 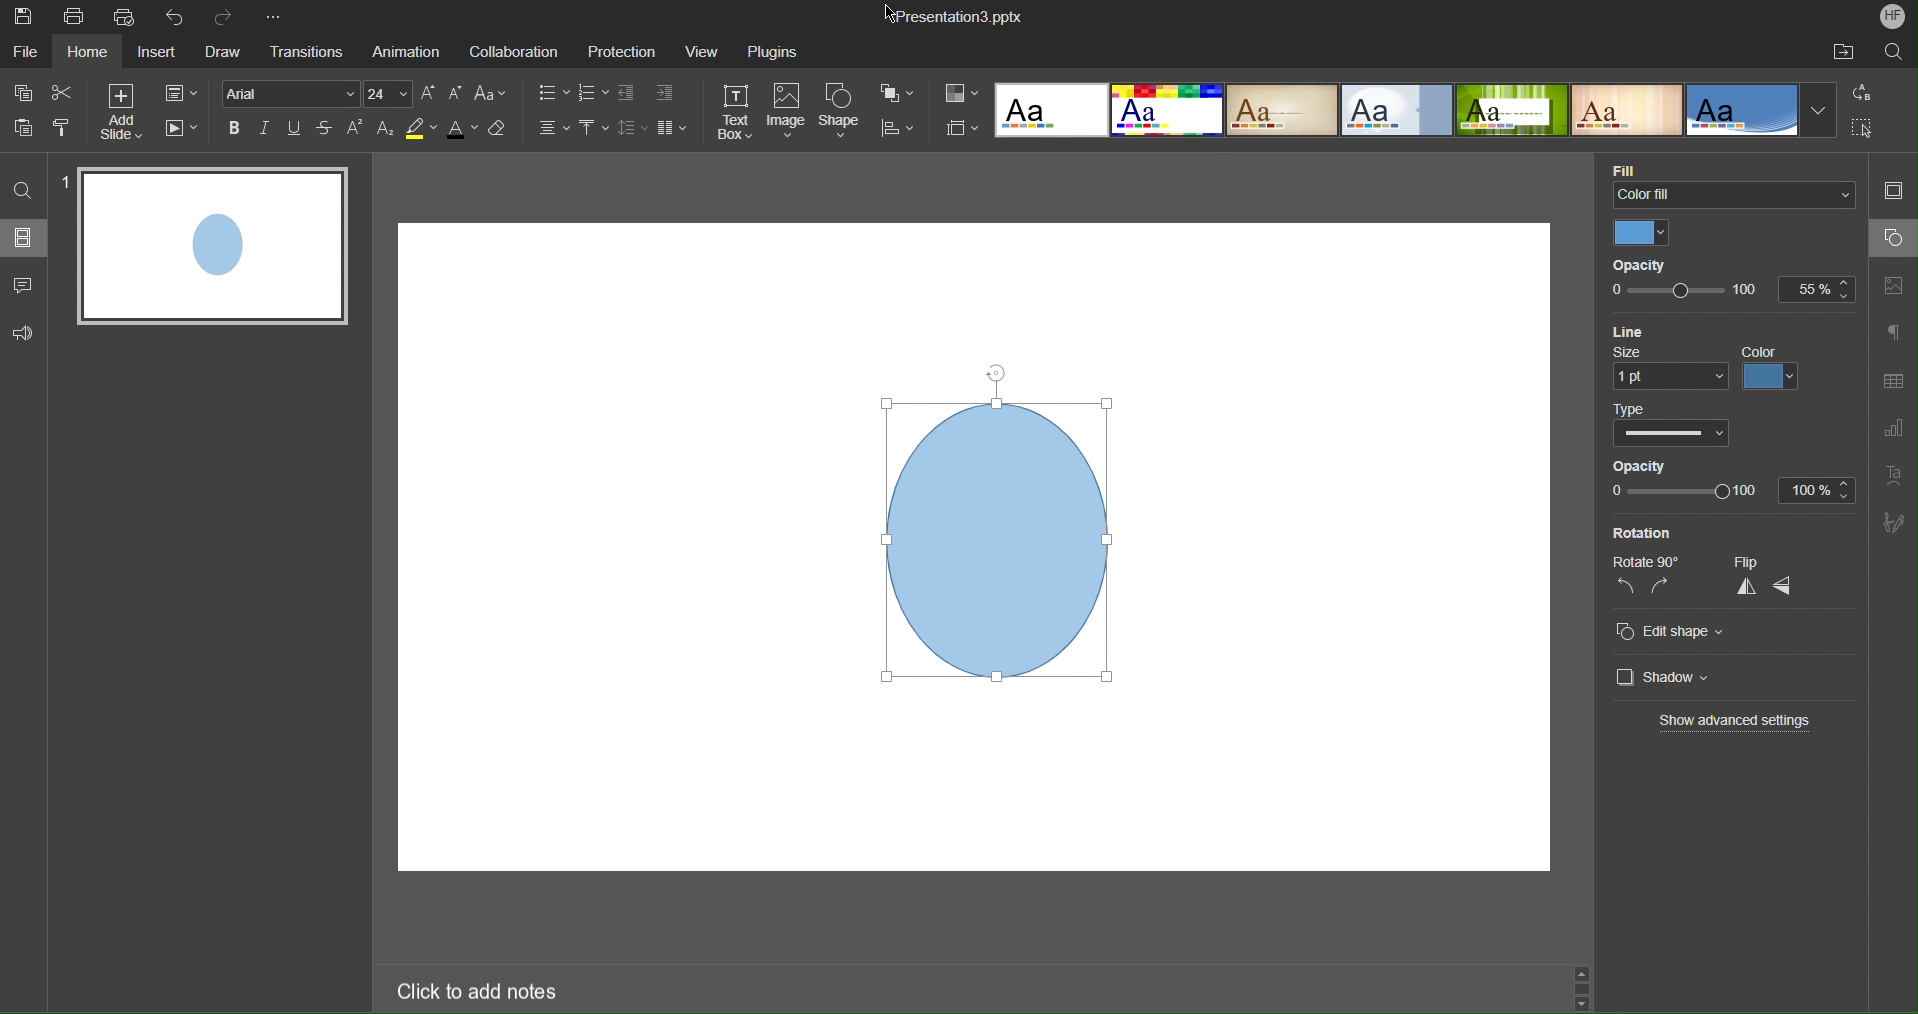 I want to click on Templates, so click(x=1414, y=109).